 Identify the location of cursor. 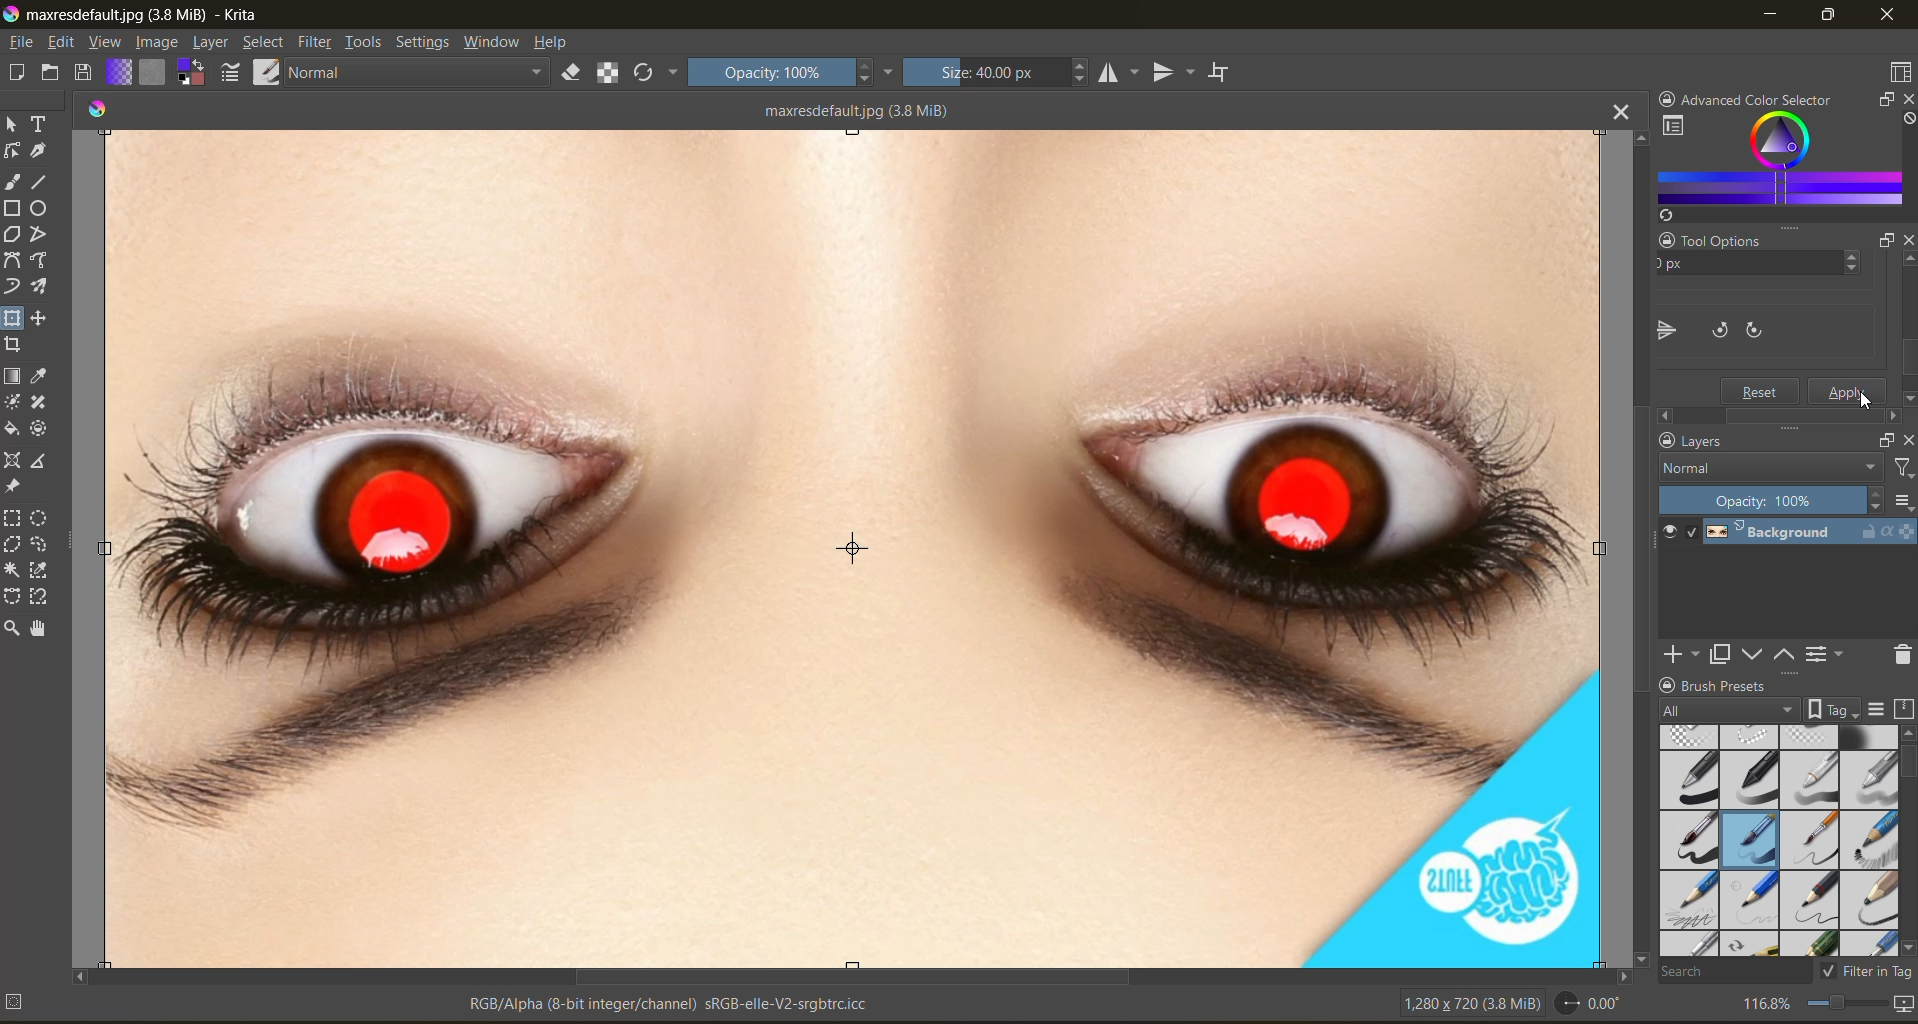
(1867, 402).